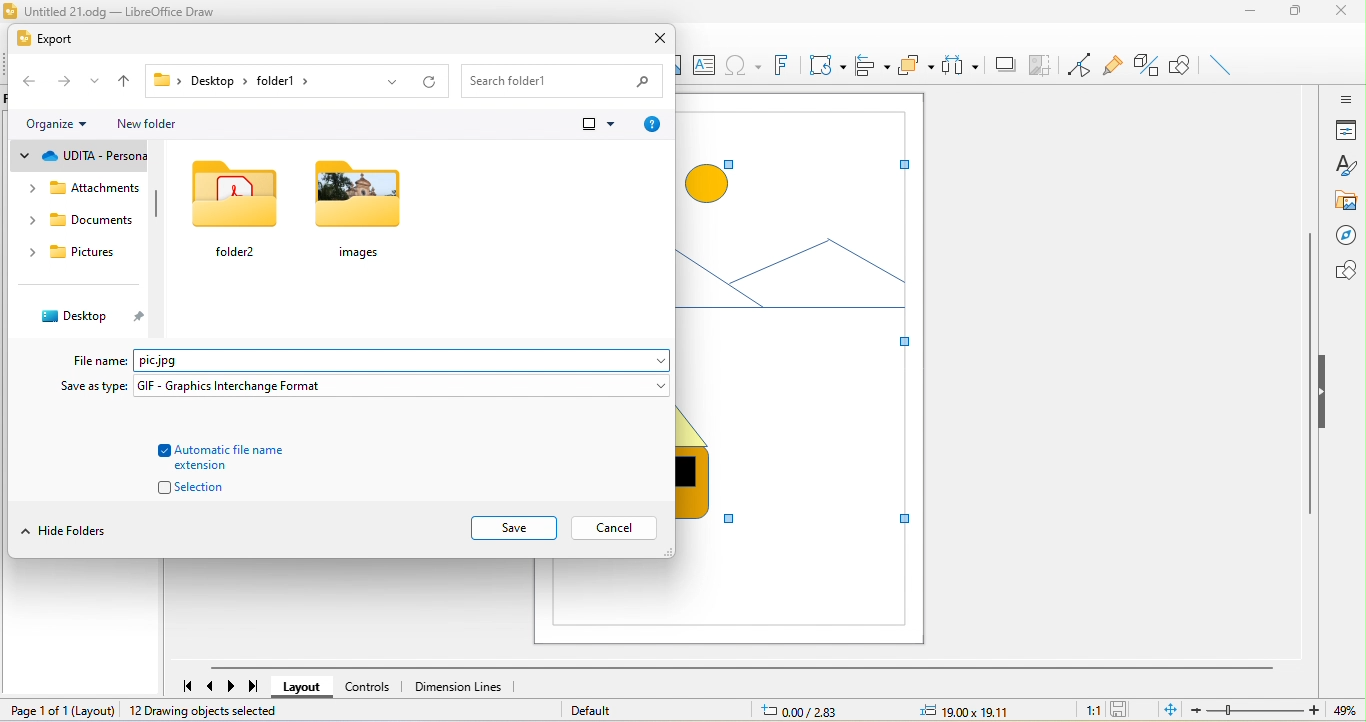  Describe the element at coordinates (1118, 68) in the screenshot. I see `show gluepoint functions` at that location.